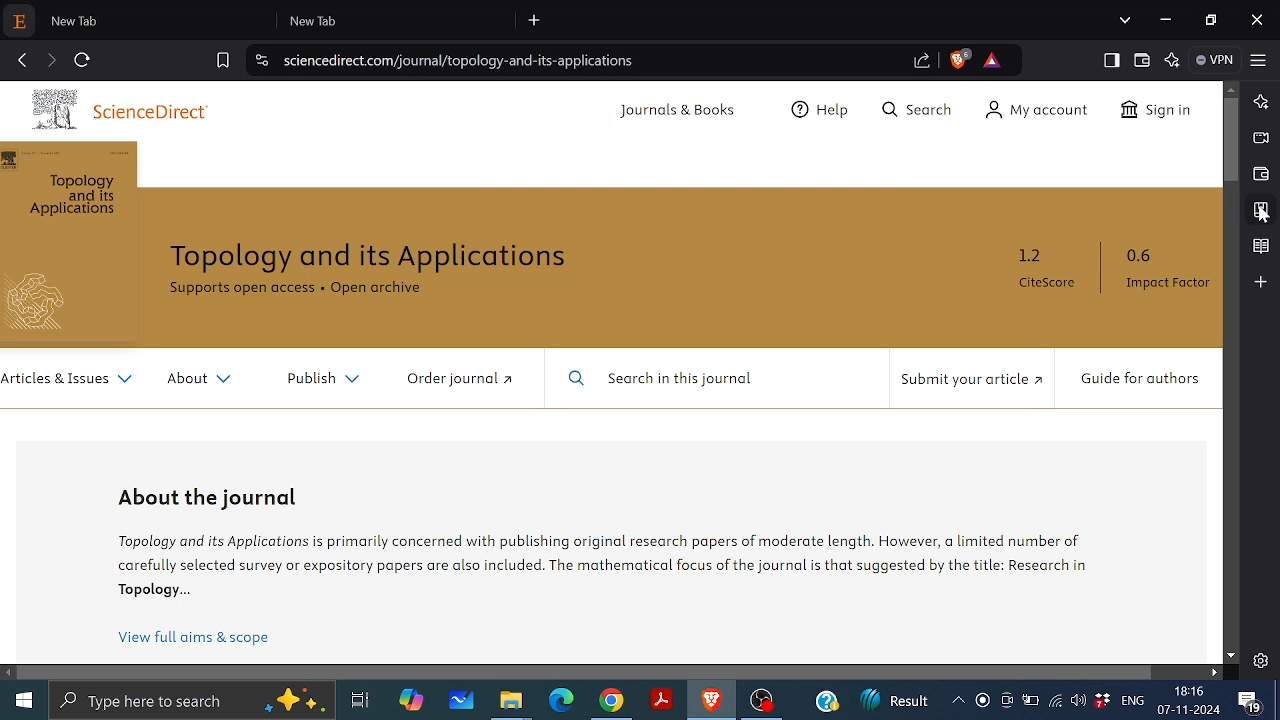 The image size is (1280, 720). Describe the element at coordinates (681, 114) in the screenshot. I see `Journals and Books` at that location.